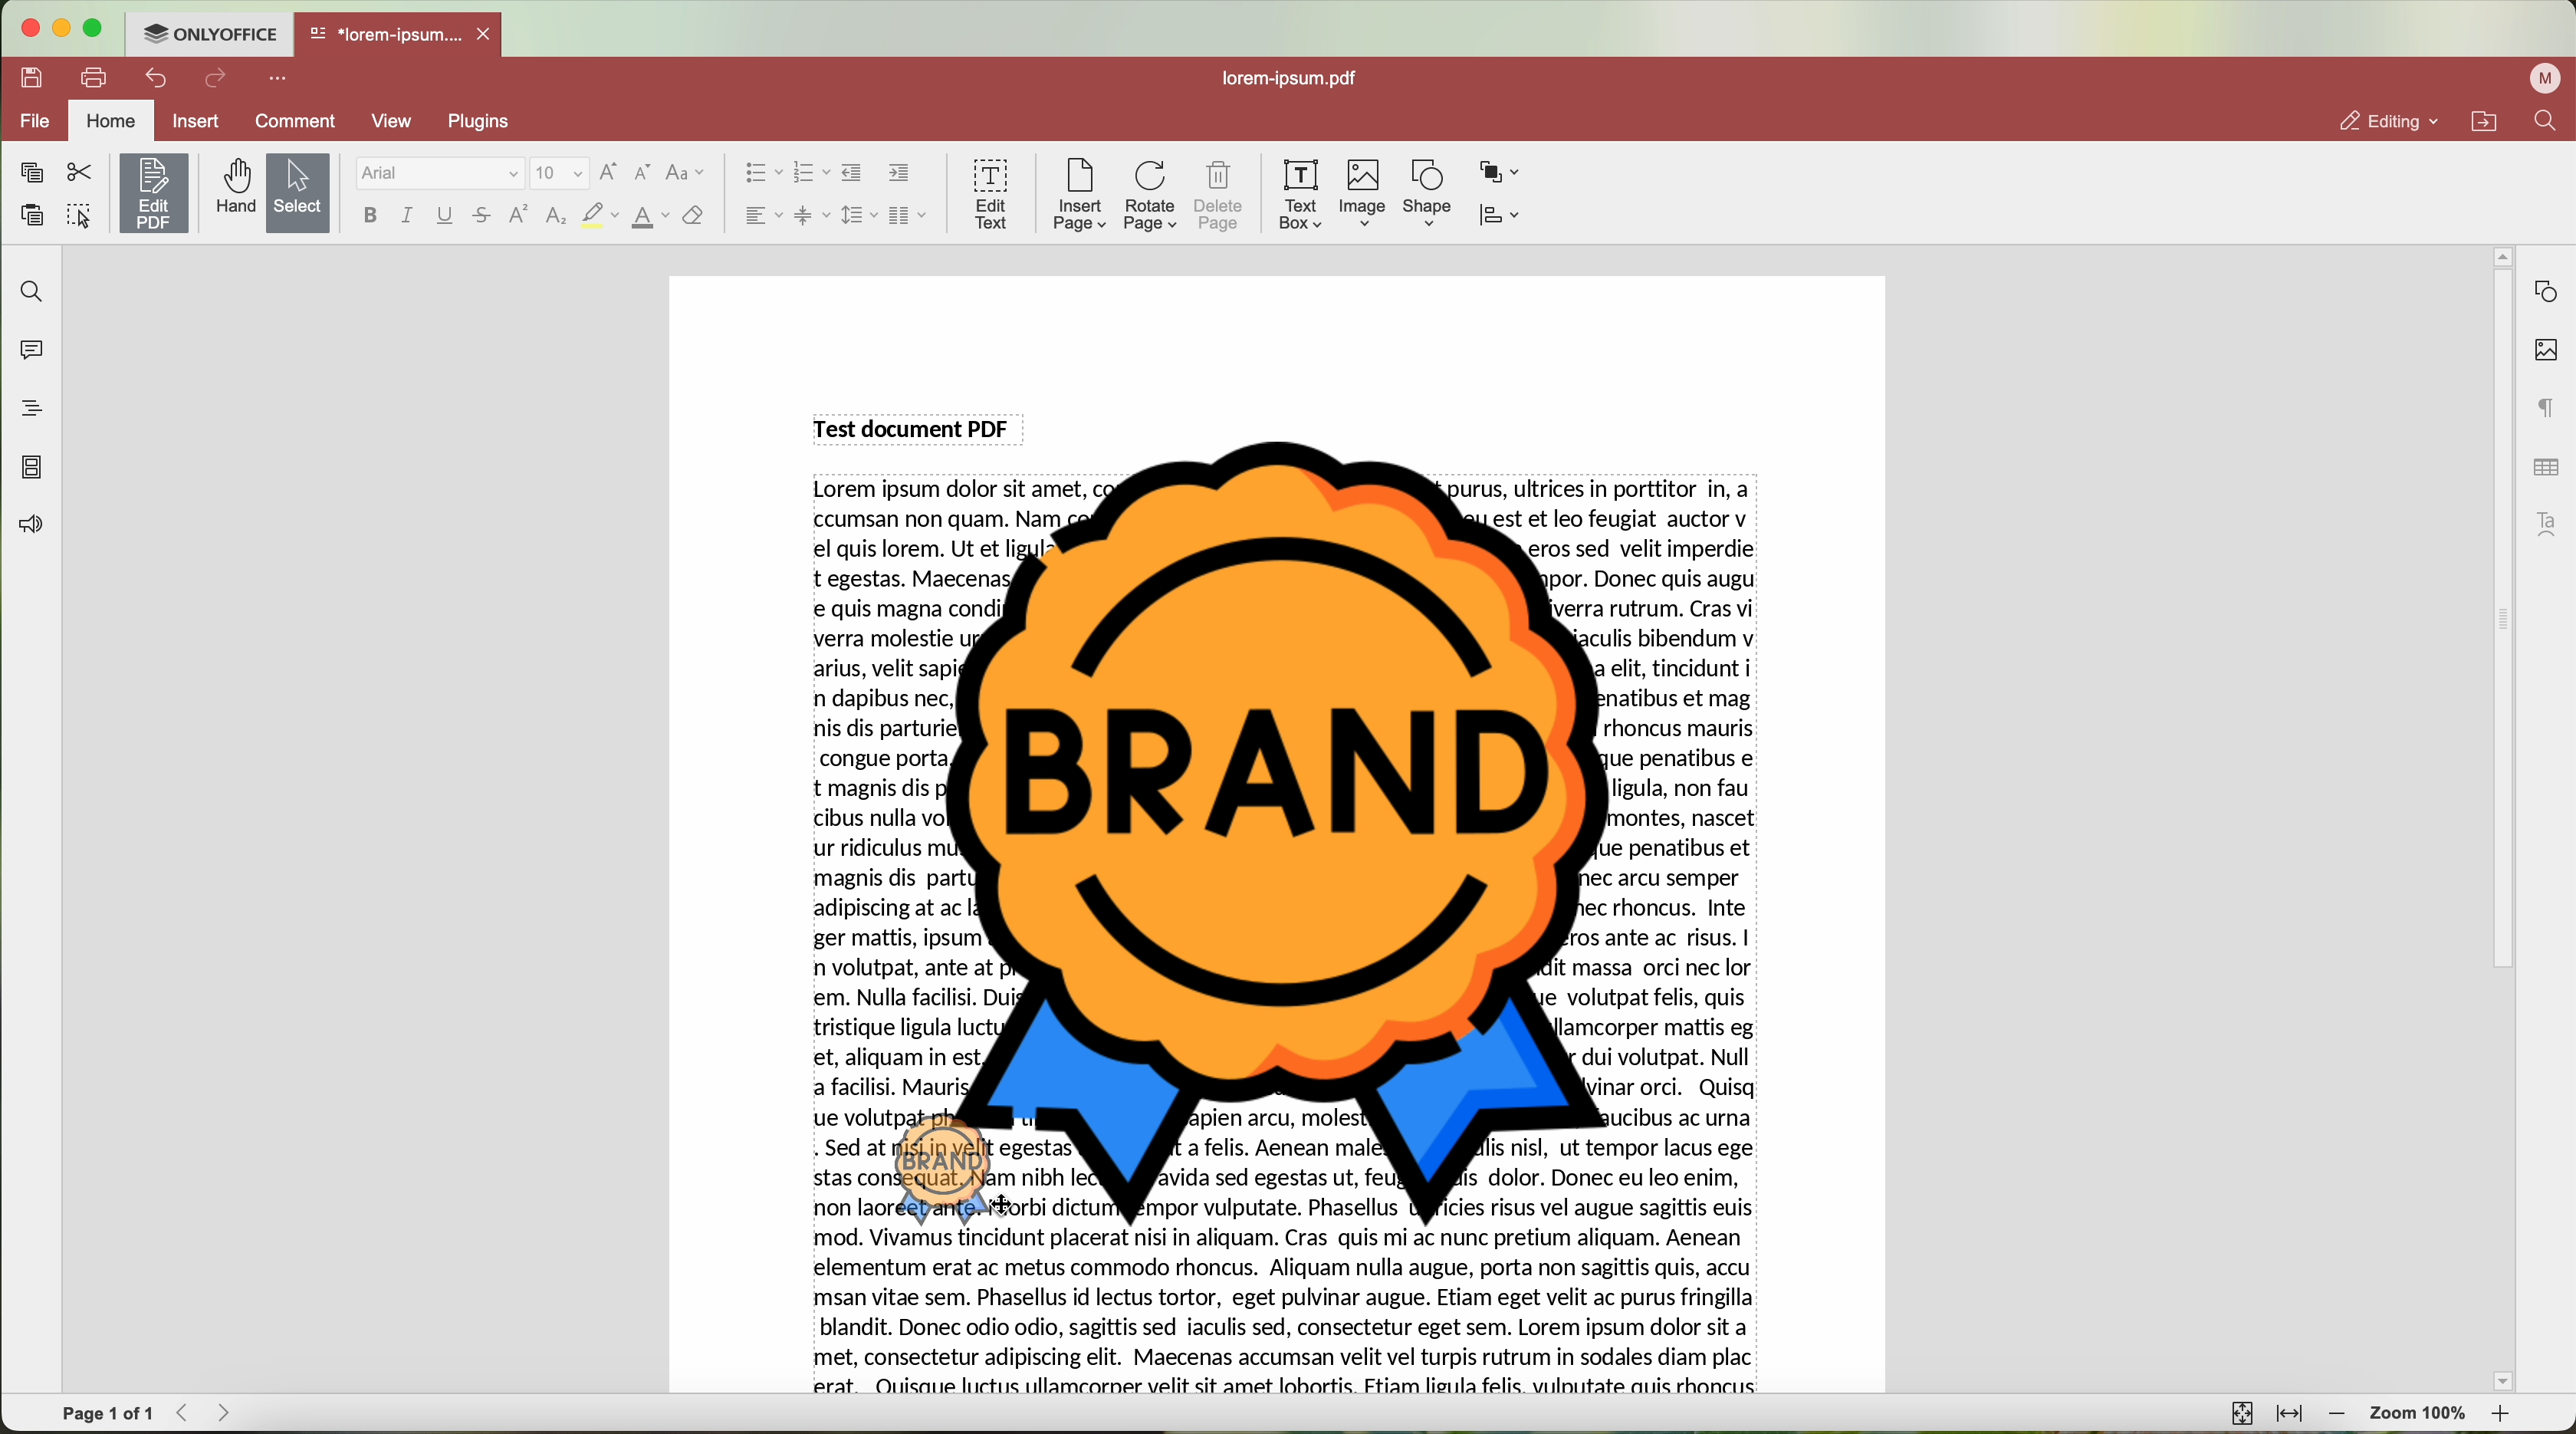 Image resolution: width=2576 pixels, height=1434 pixels. Describe the element at coordinates (910, 218) in the screenshot. I see `insert columns` at that location.